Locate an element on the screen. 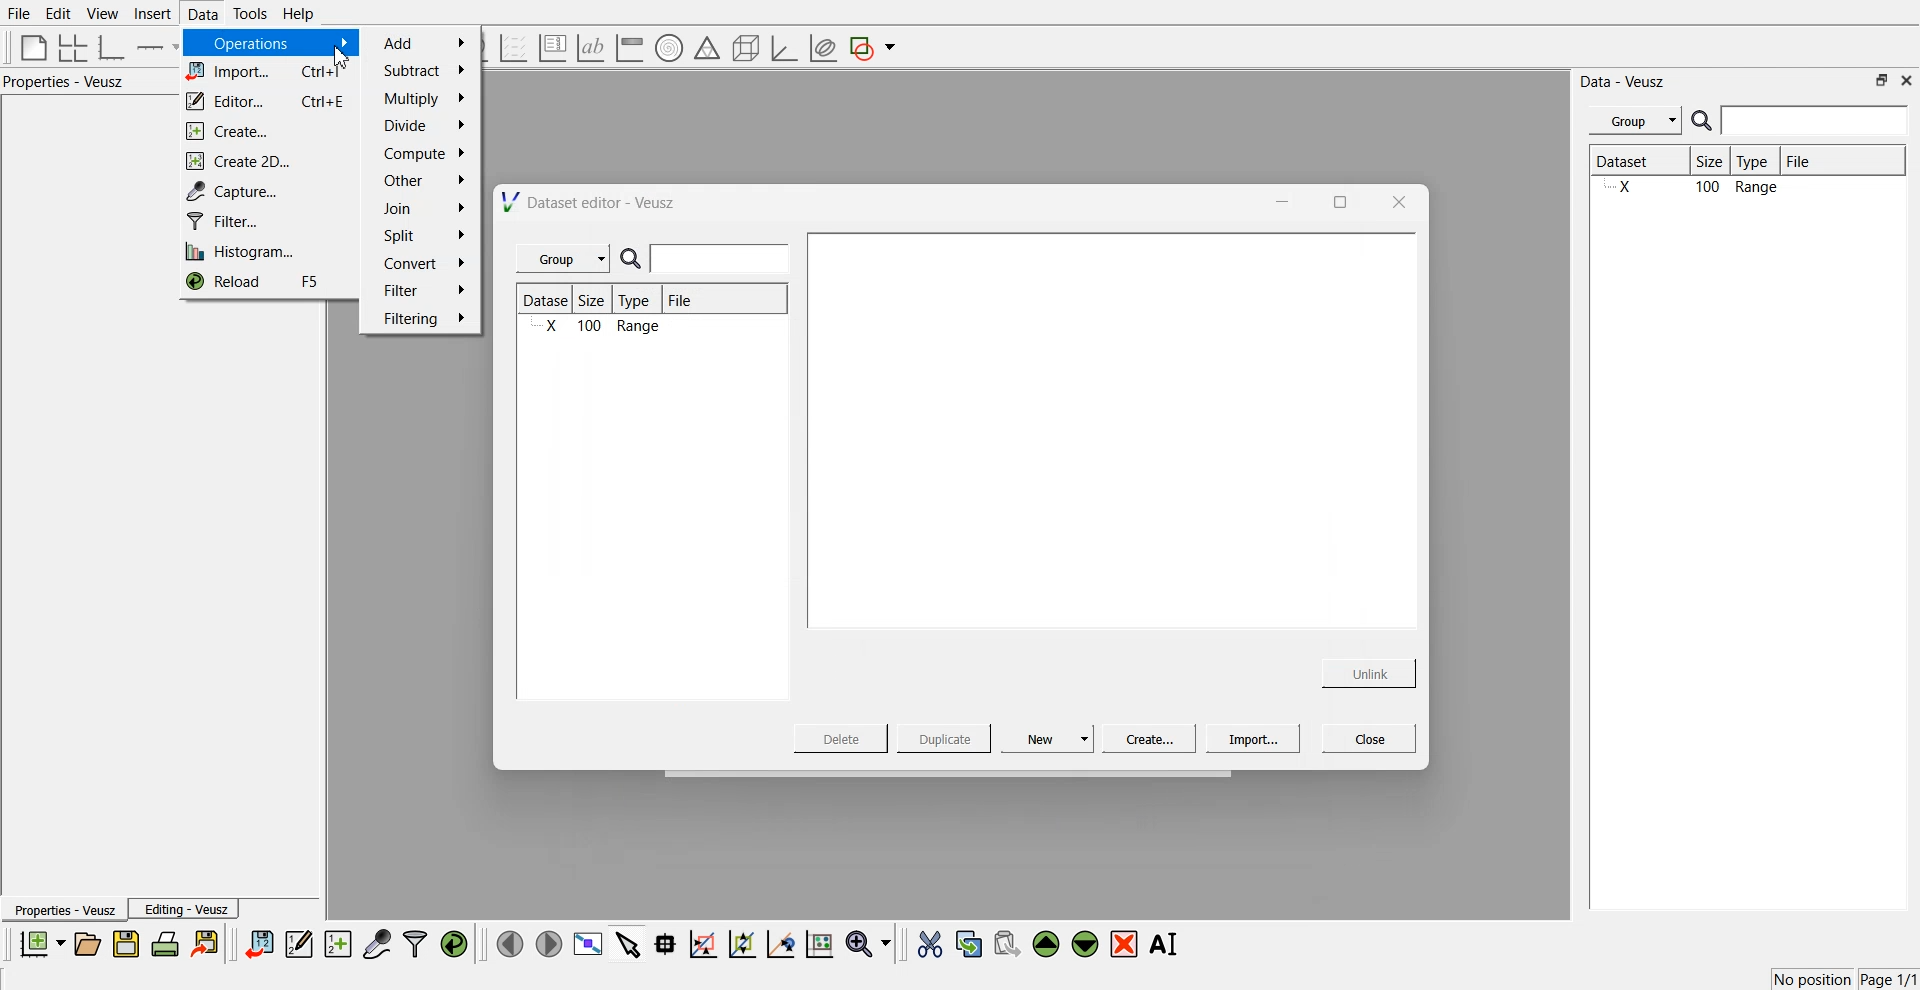 The image size is (1920, 990). Properties - Veusz is located at coordinates (69, 82).